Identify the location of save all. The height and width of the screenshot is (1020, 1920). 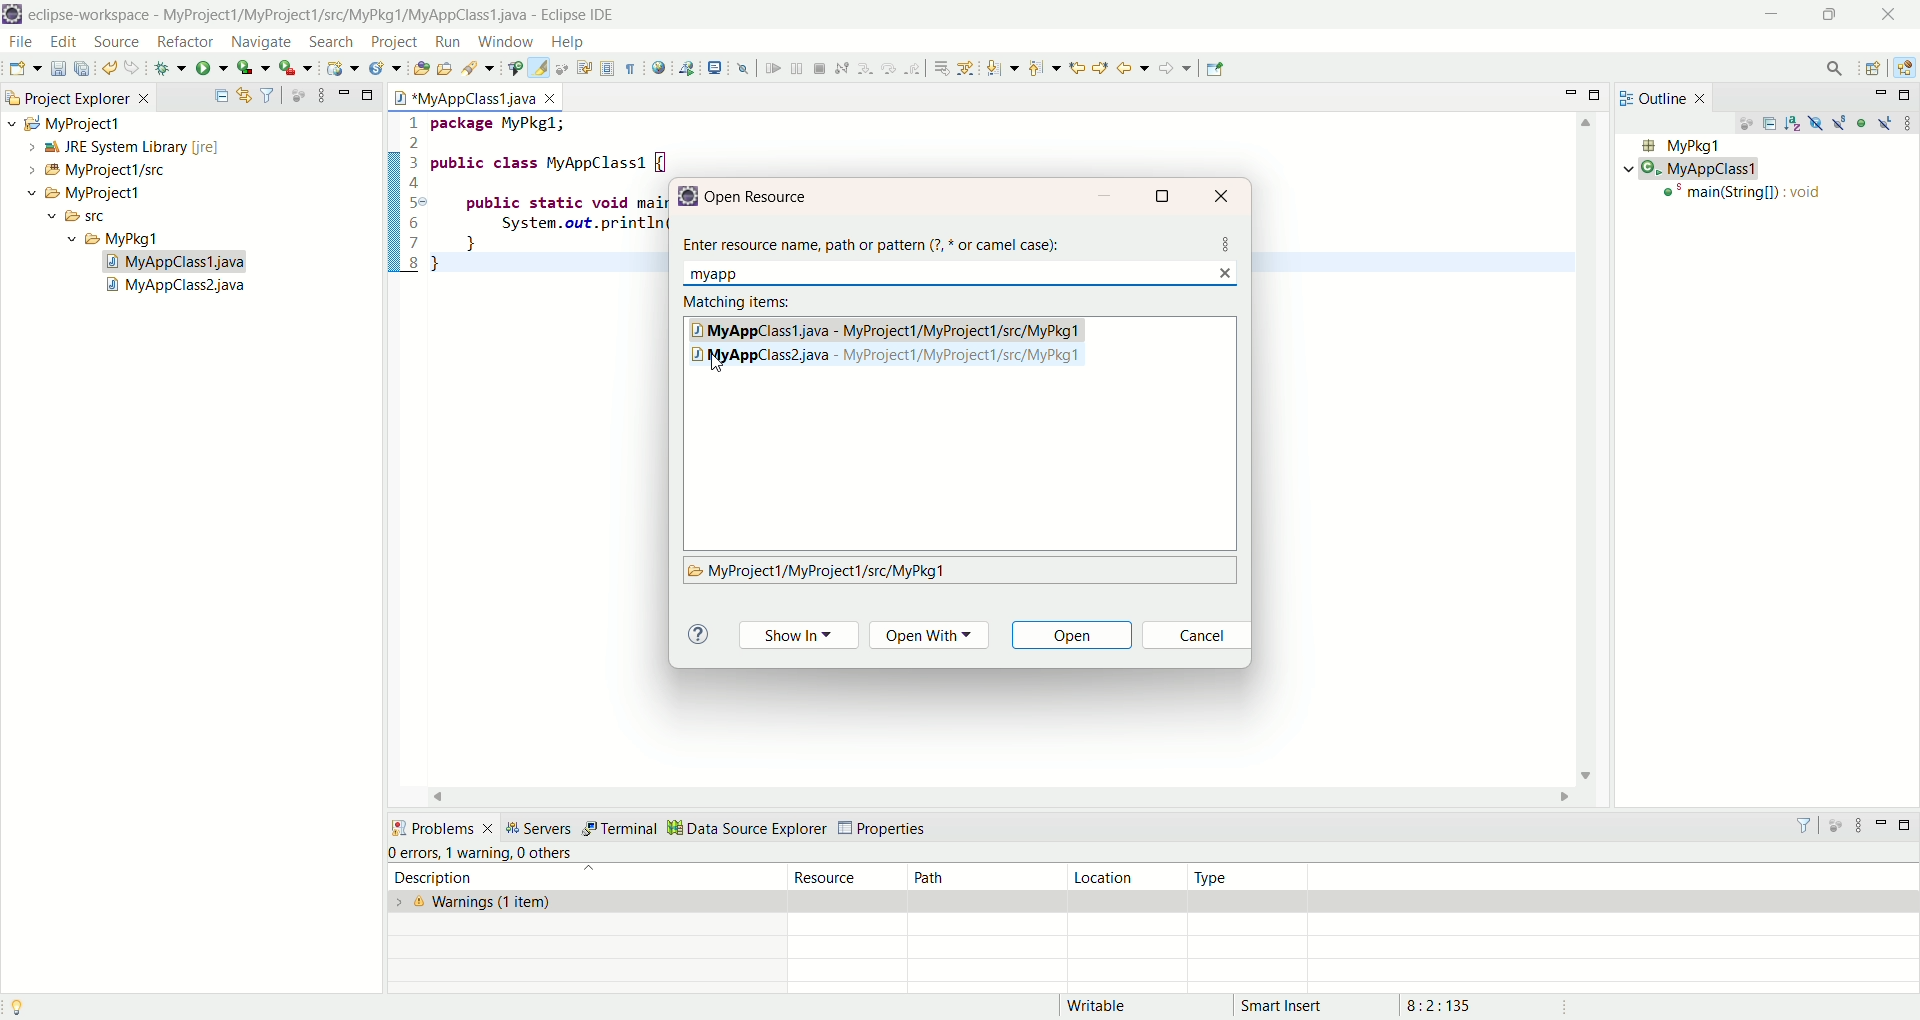
(85, 68).